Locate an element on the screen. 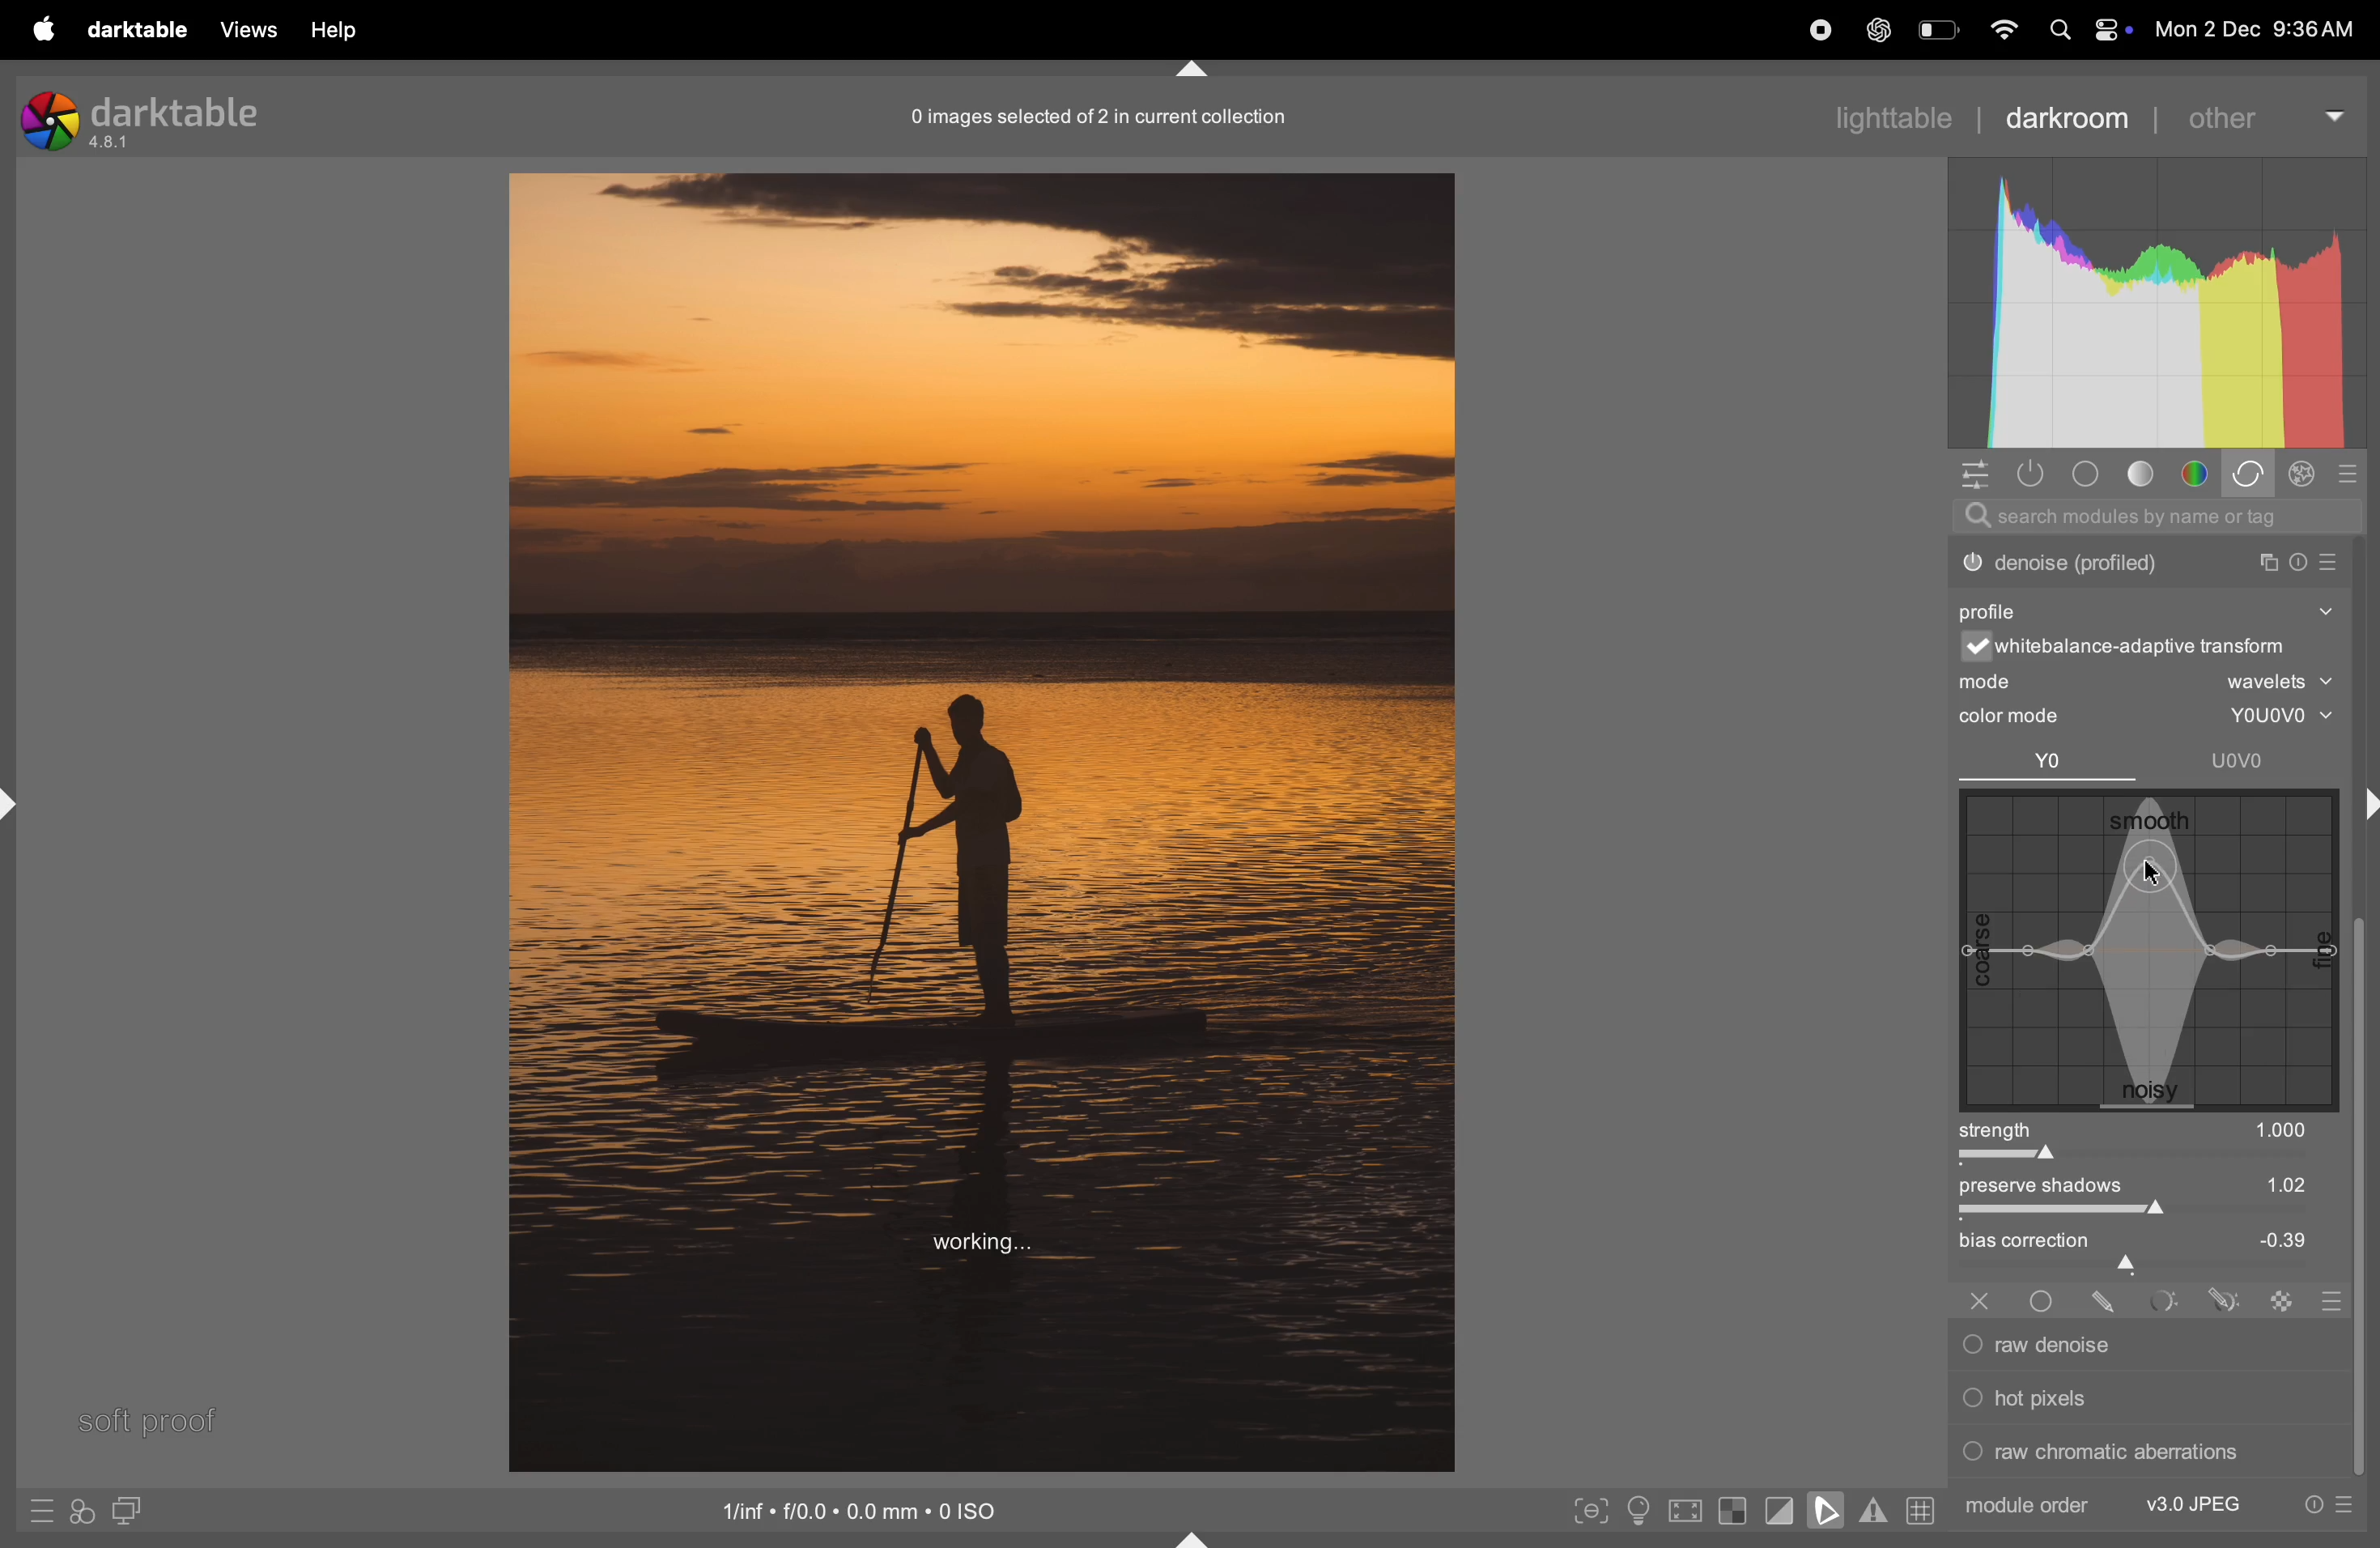 Image resolution: width=2380 pixels, height=1548 pixels. bias correction is located at coordinates (2153, 1243).